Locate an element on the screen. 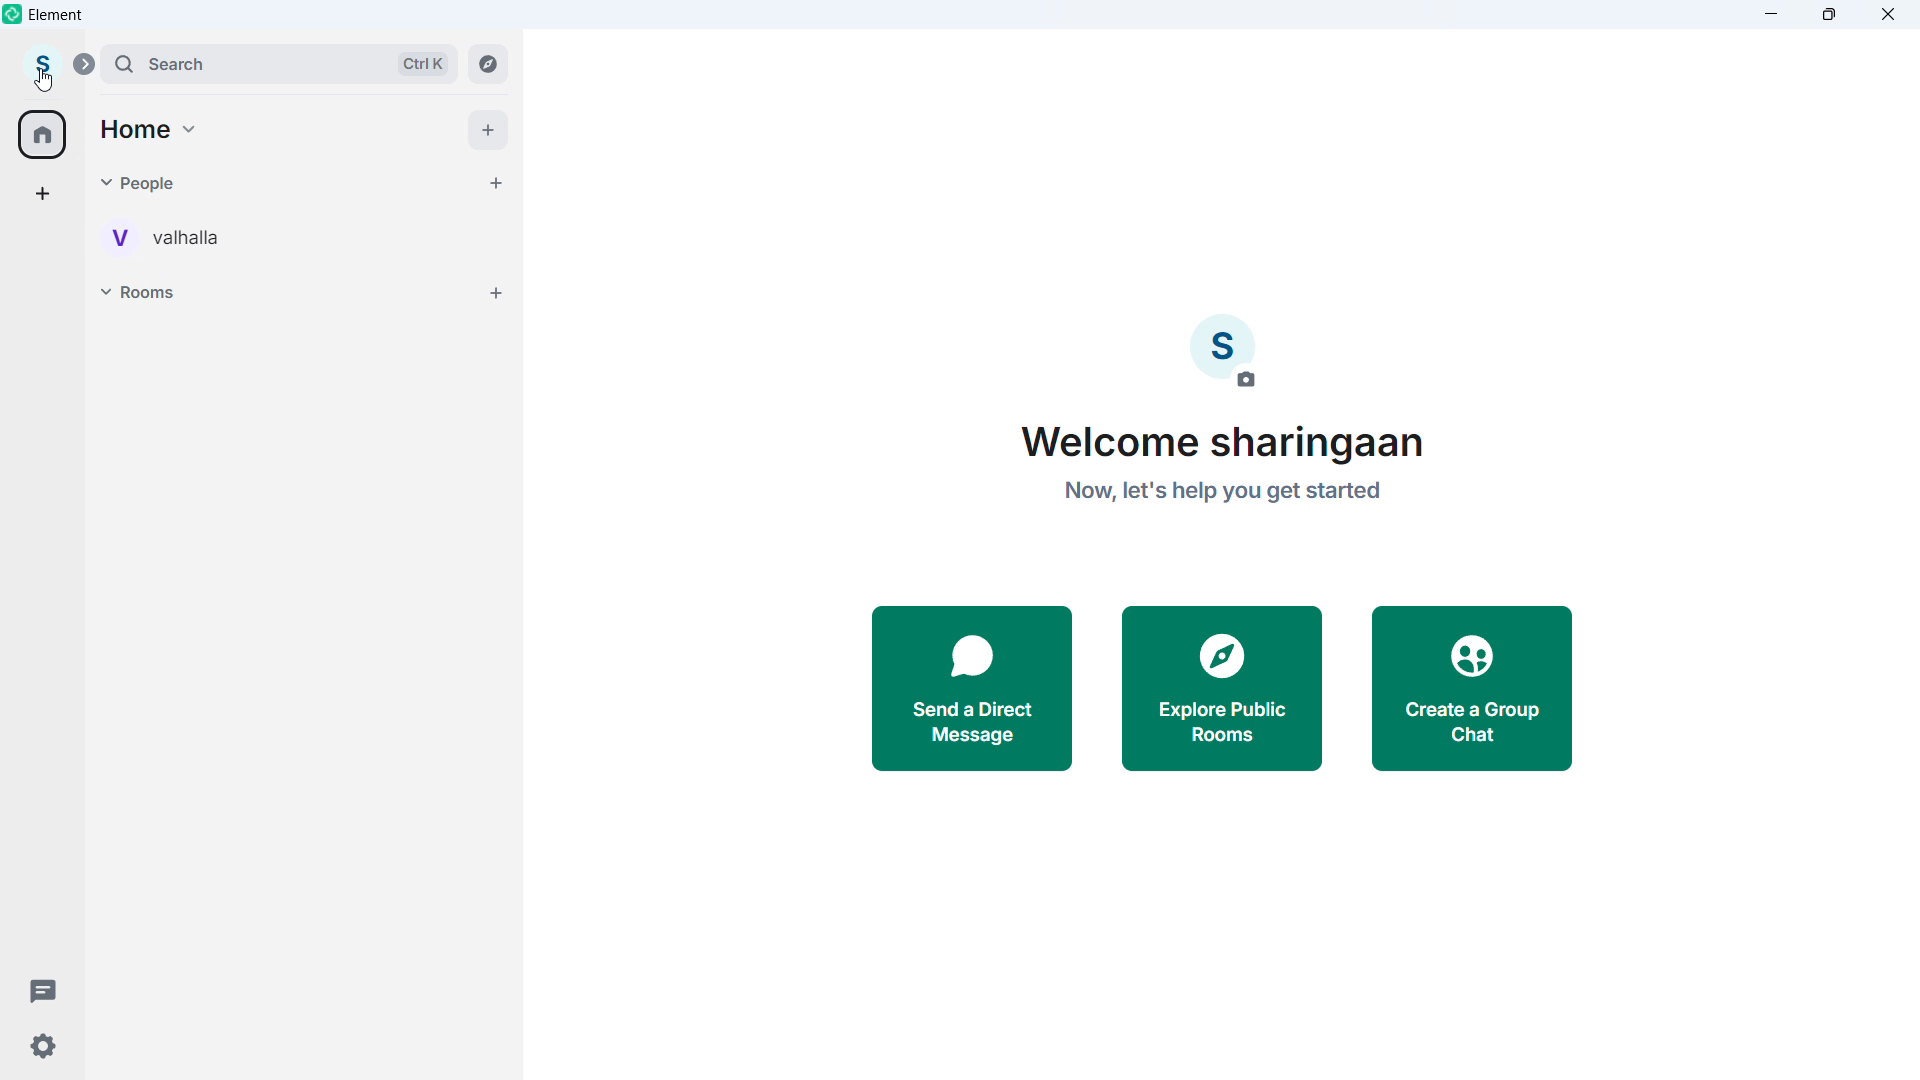  element is located at coordinates (57, 17).